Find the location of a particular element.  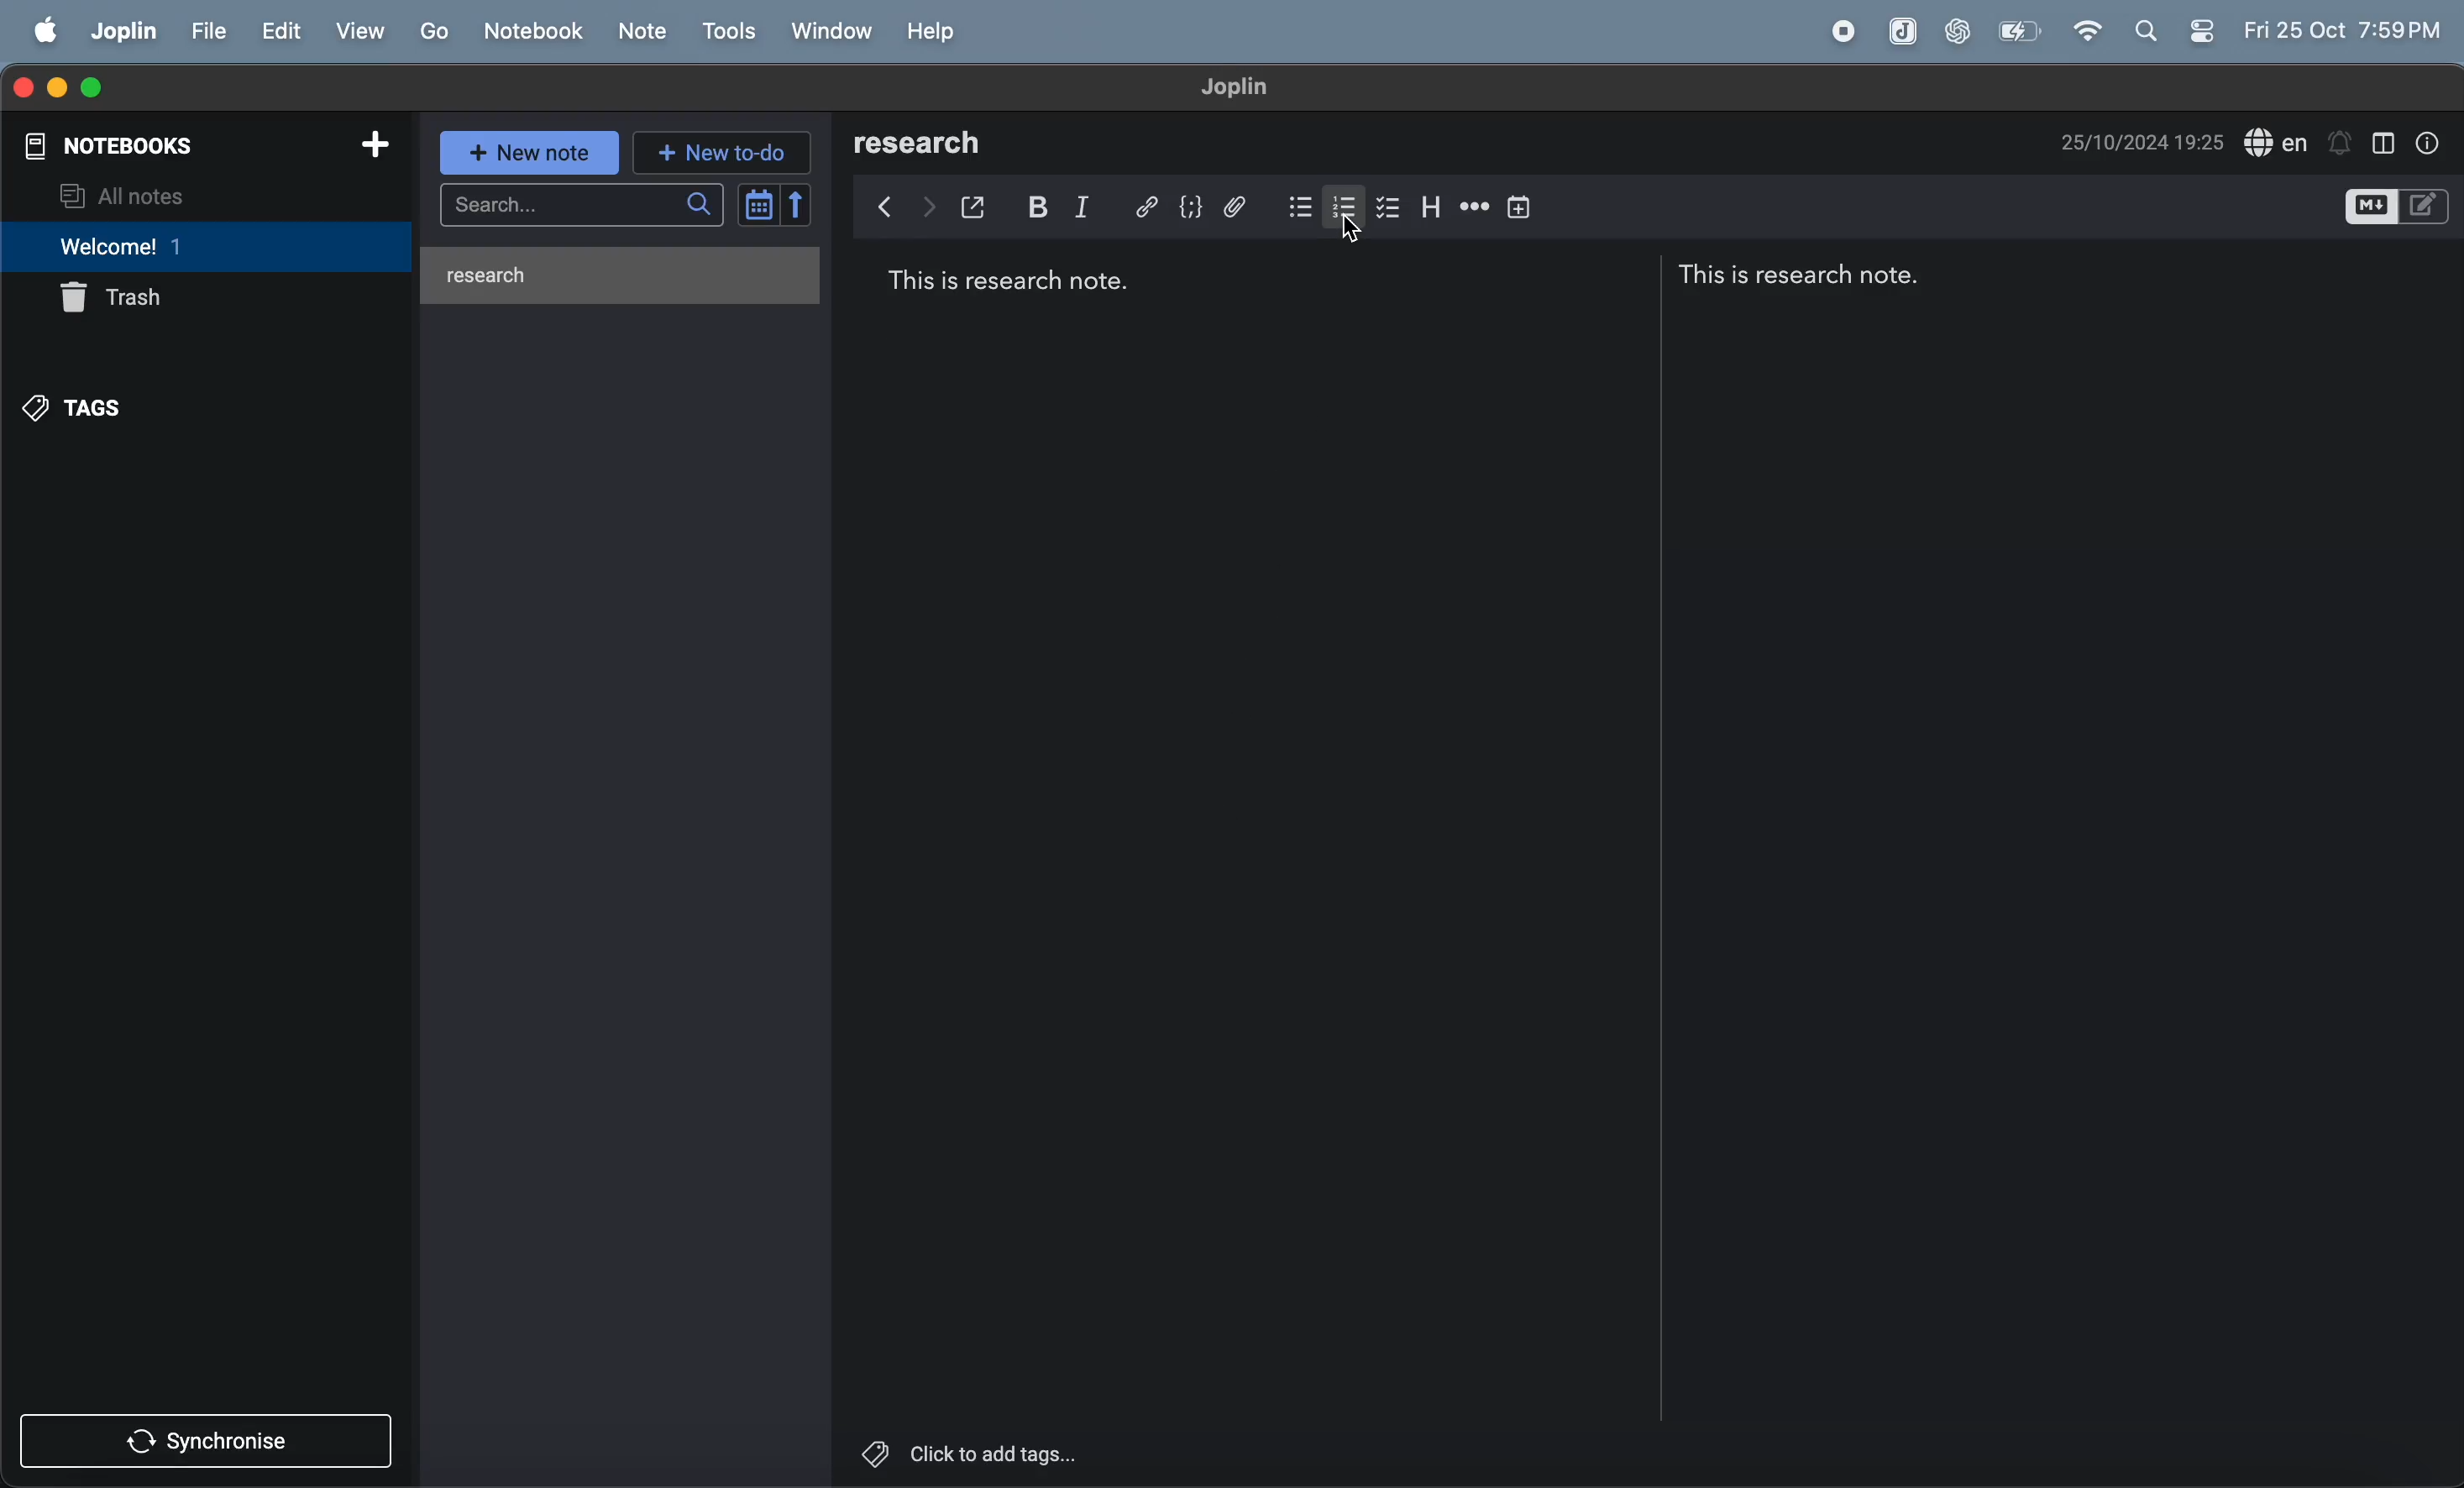

all notes is located at coordinates (187, 199).